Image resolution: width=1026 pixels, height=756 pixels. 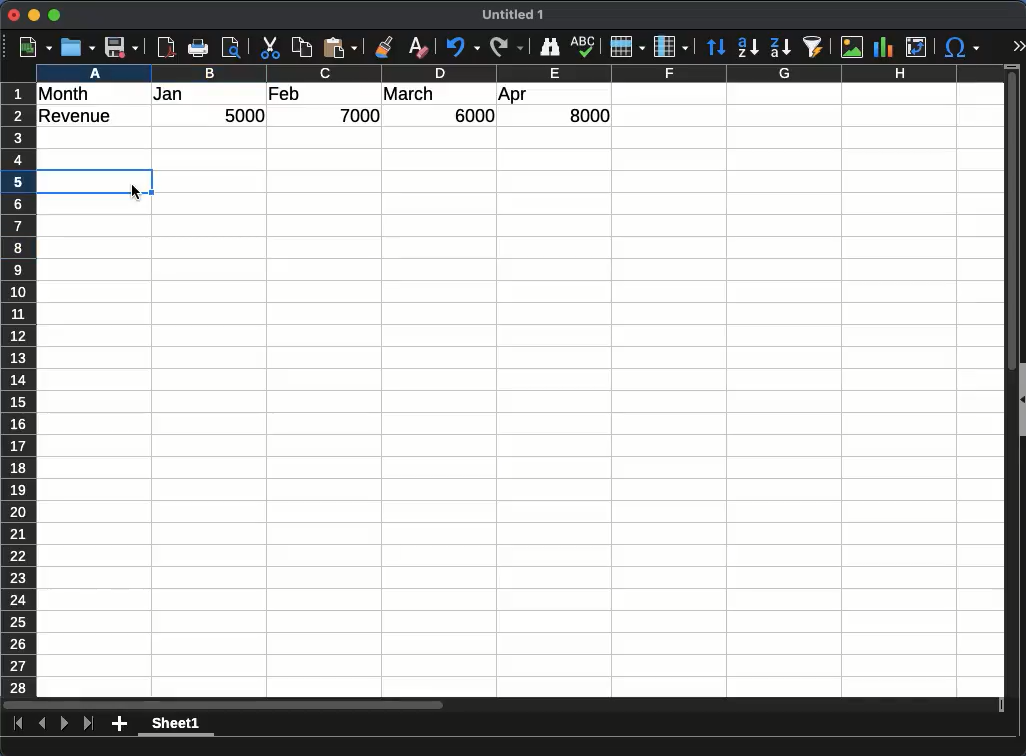 I want to click on column , so click(x=671, y=47).